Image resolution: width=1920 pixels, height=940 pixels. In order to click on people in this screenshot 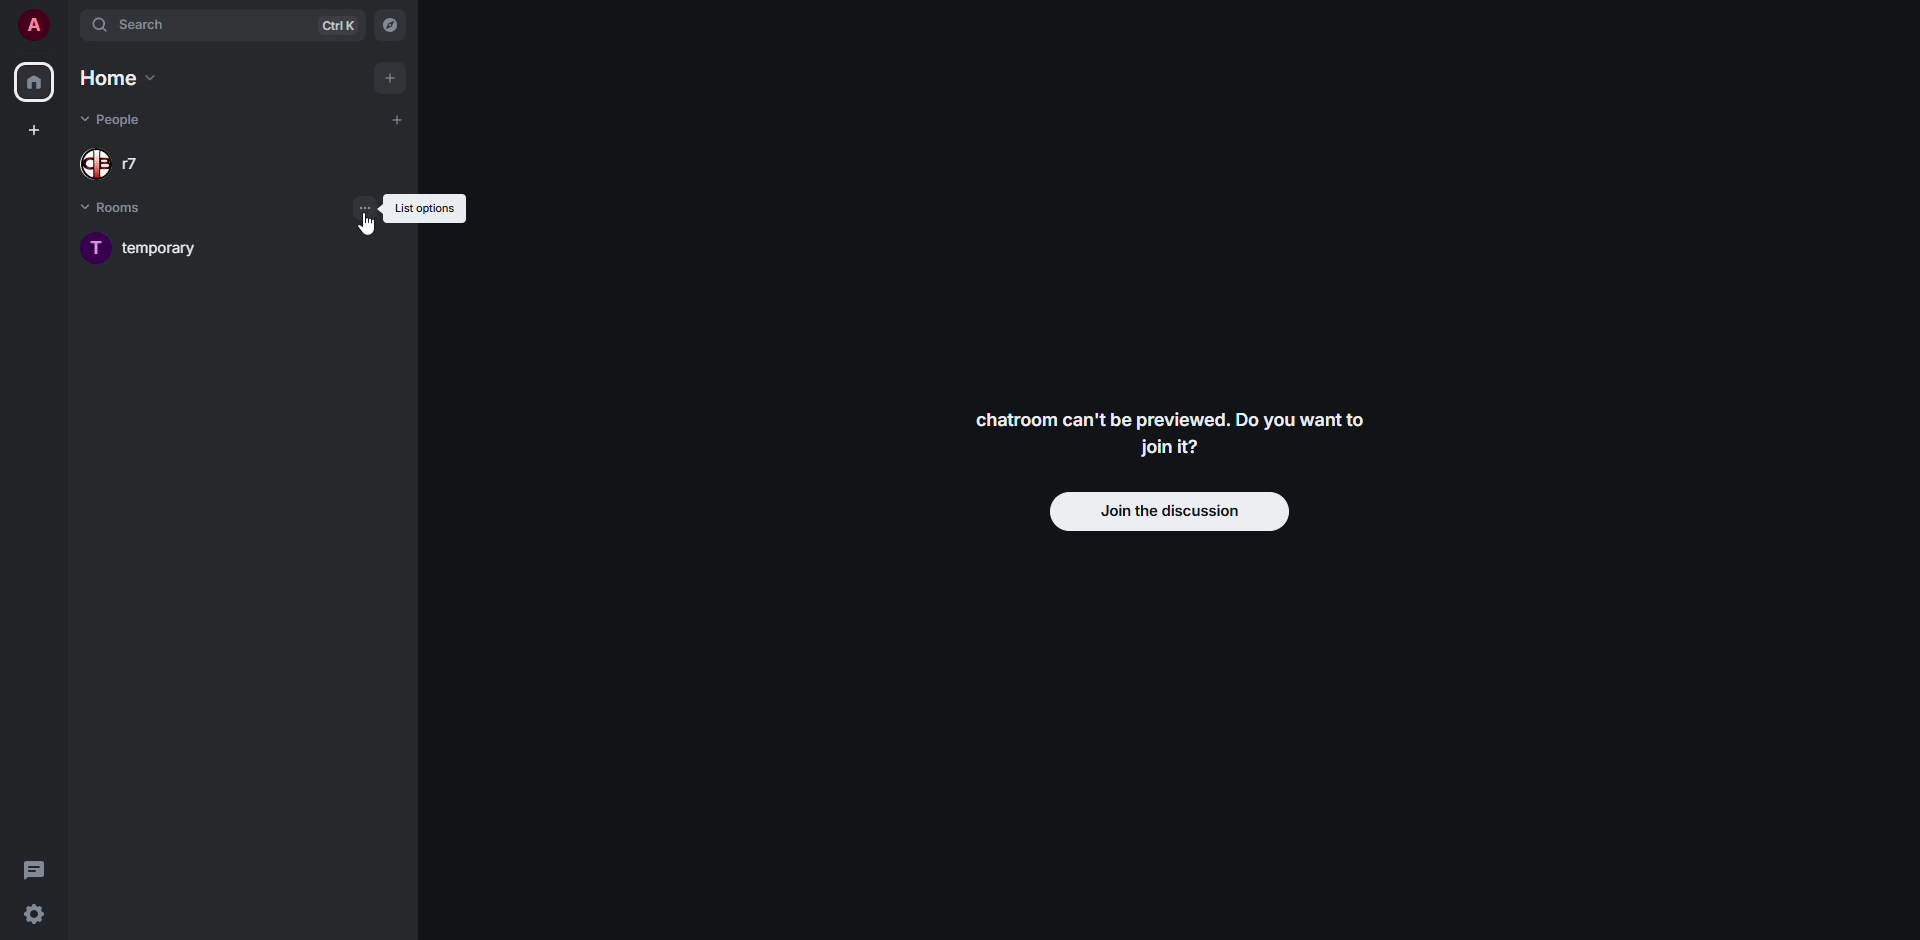, I will do `click(120, 161)`.